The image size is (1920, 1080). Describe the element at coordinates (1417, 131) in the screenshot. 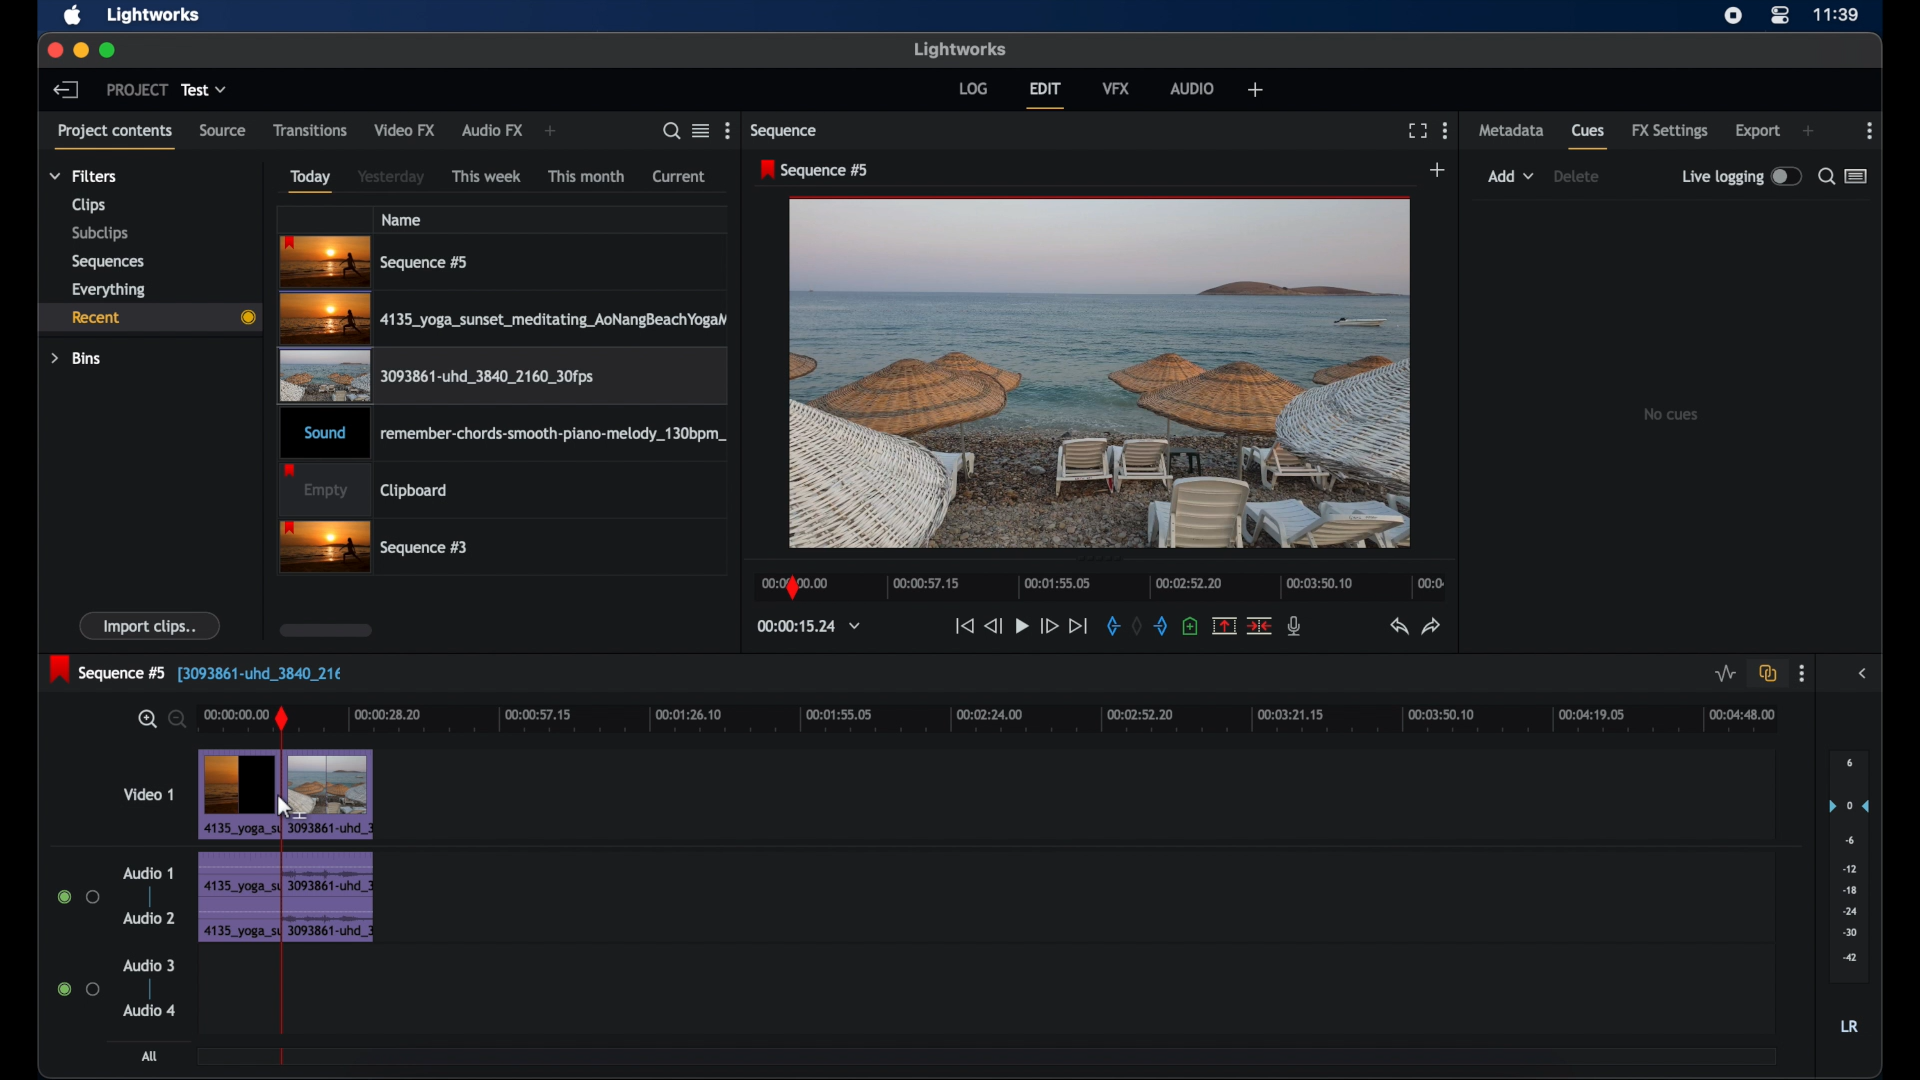

I see `full screen` at that location.